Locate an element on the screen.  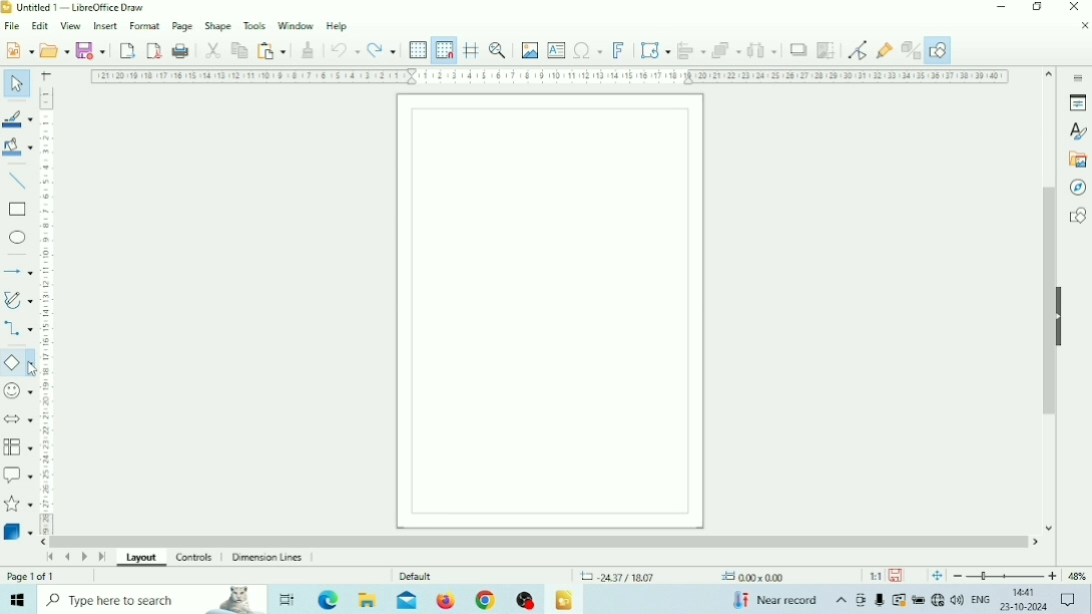
Shapes is located at coordinates (1077, 215).